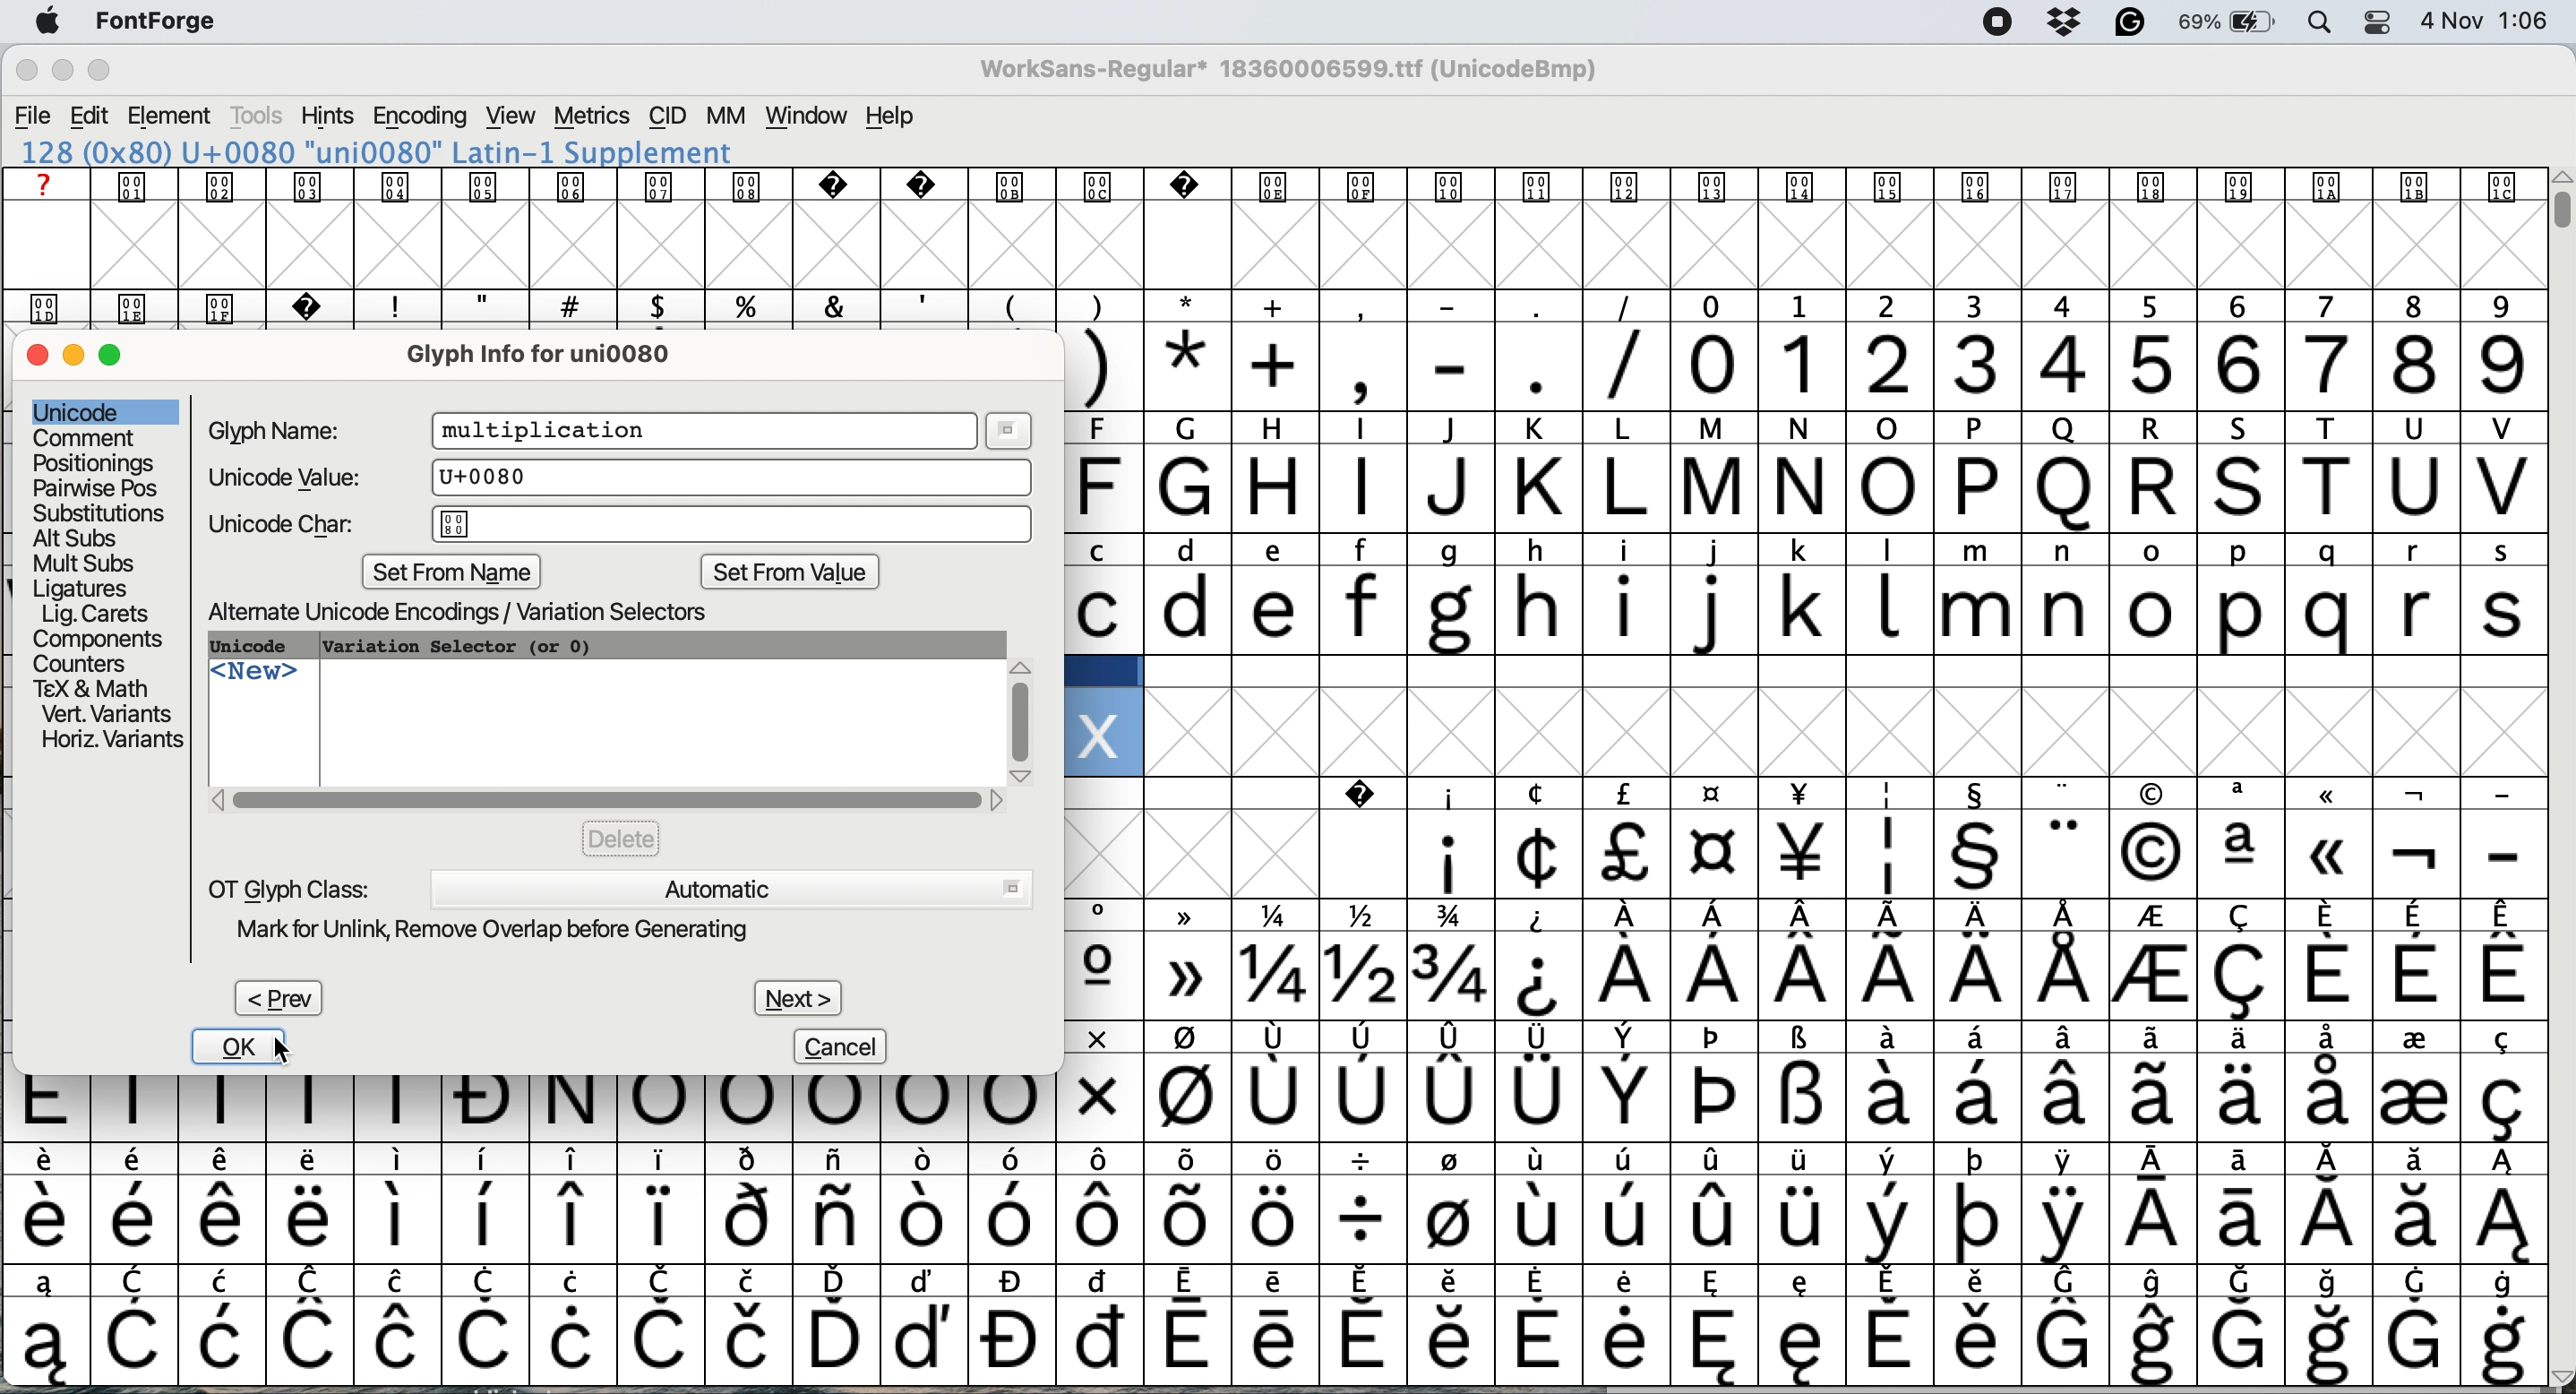  What do you see at coordinates (122, 363) in the screenshot?
I see `maximise` at bounding box center [122, 363].